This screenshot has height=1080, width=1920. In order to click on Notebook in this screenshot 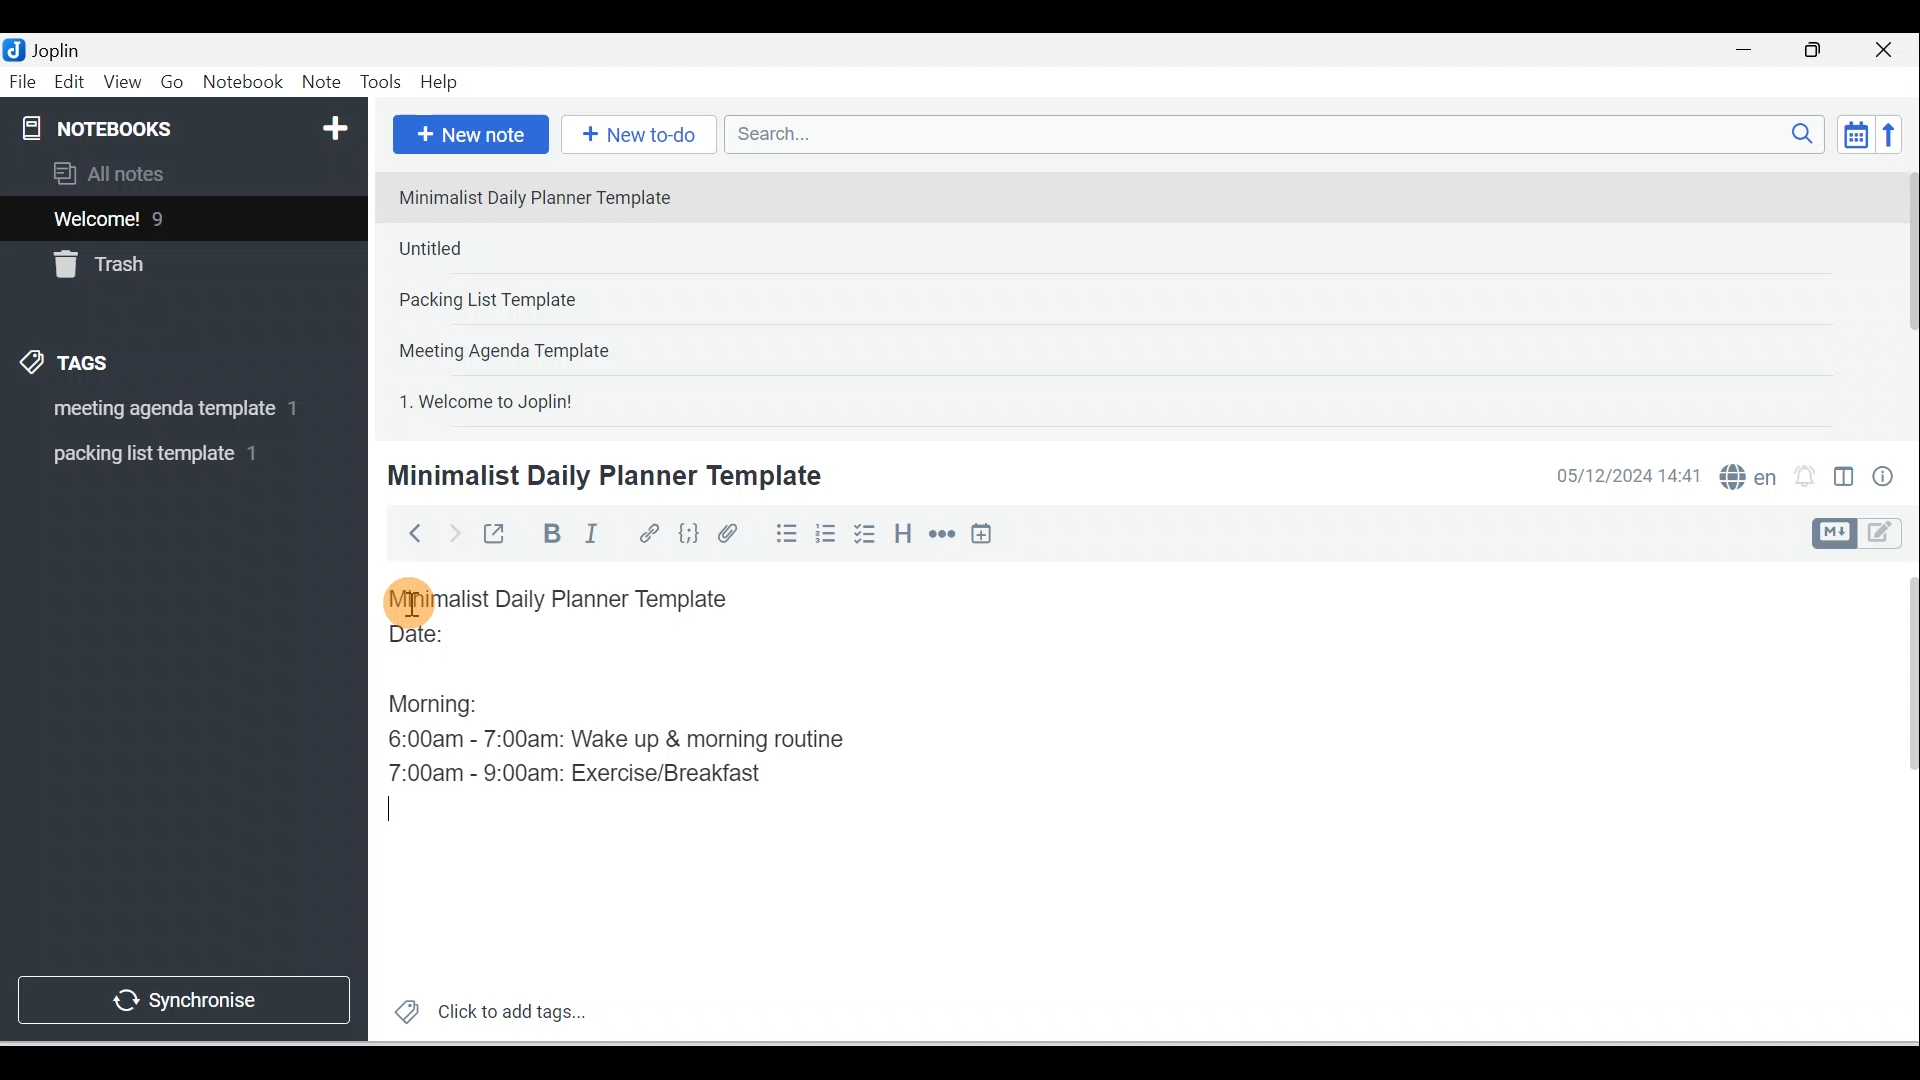, I will do `click(242, 83)`.